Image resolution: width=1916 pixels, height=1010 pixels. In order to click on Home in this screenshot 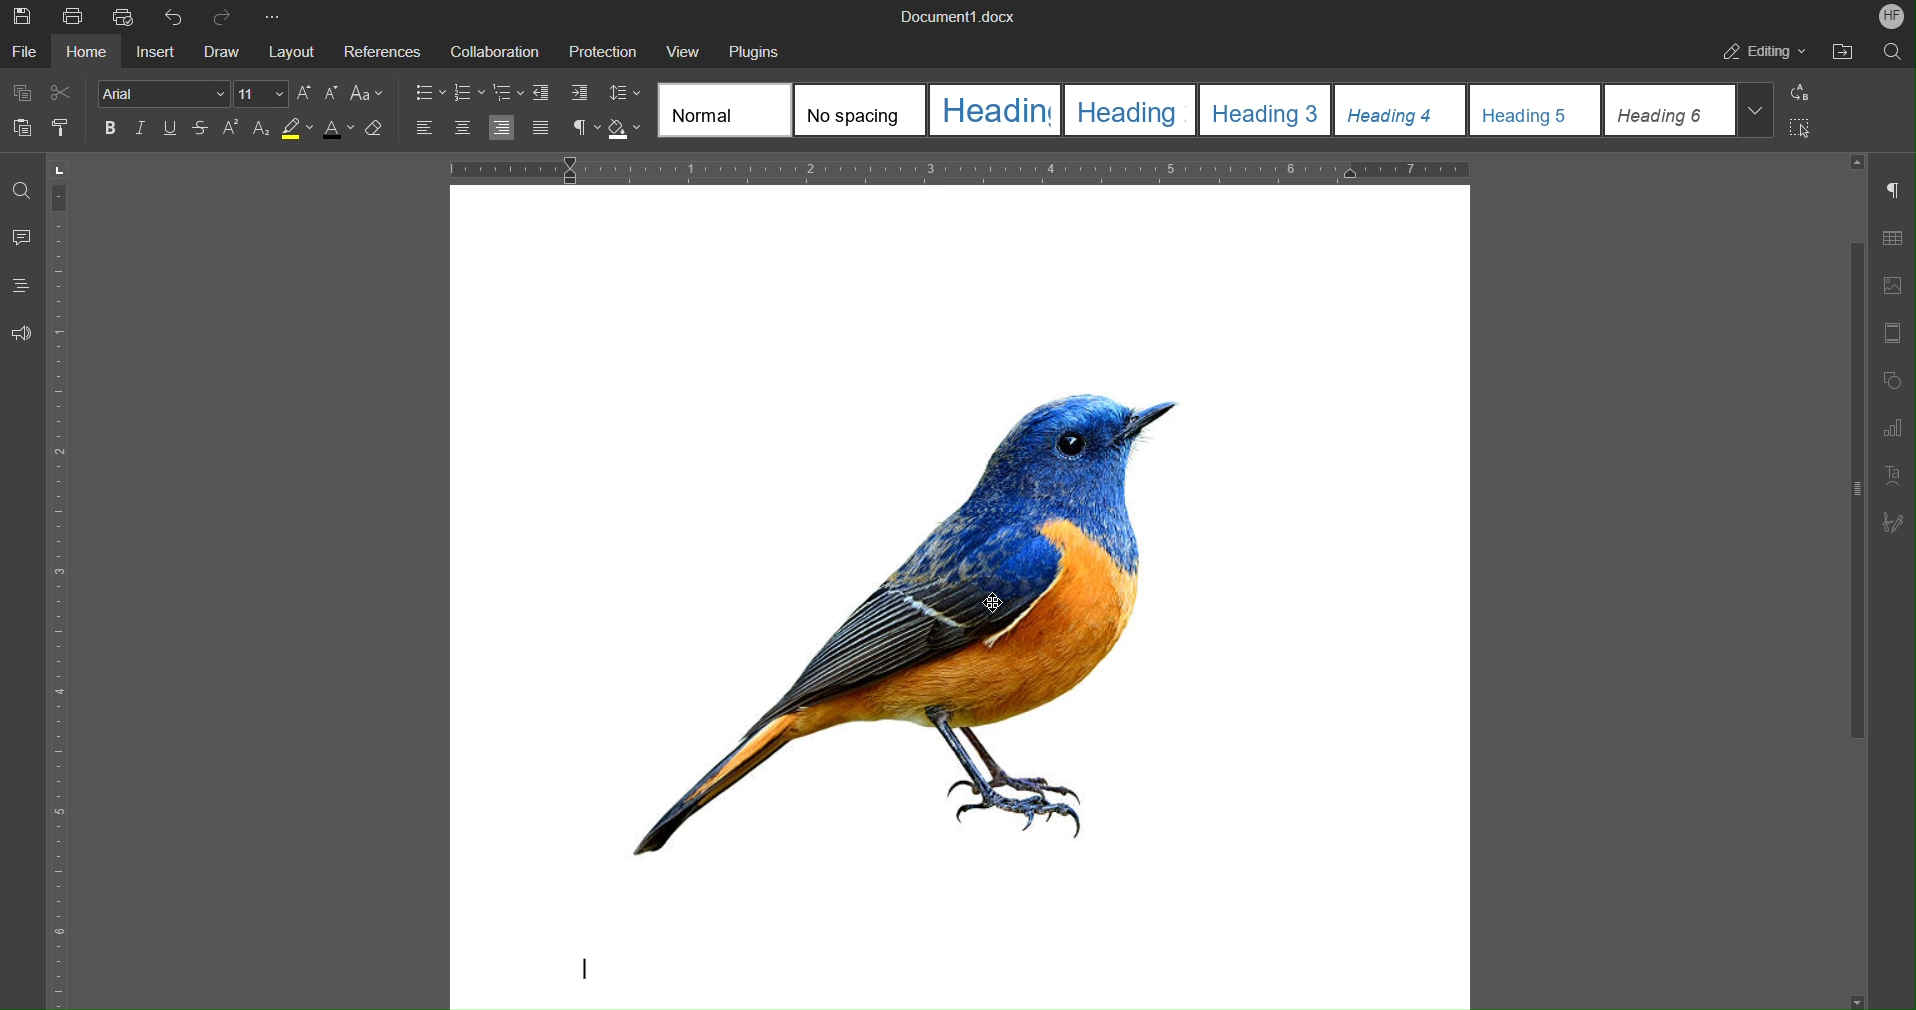, I will do `click(85, 49)`.